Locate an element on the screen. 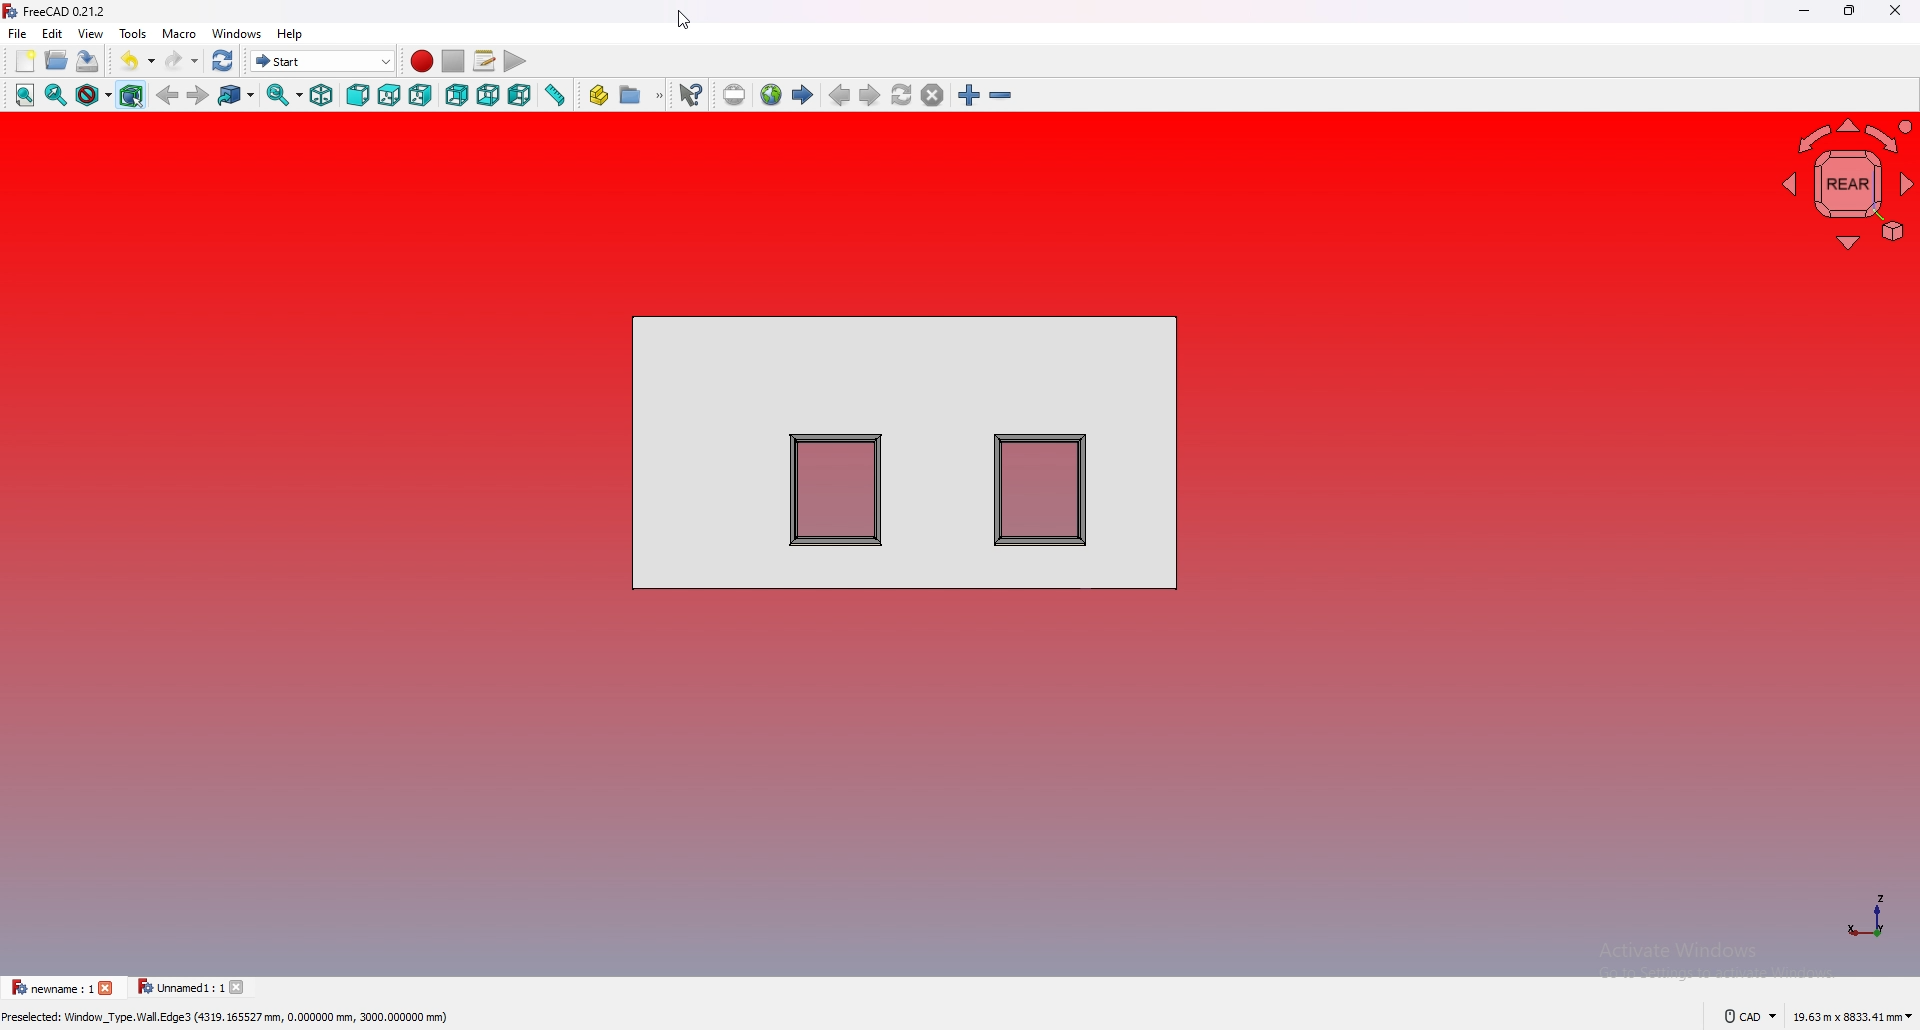  open is located at coordinates (57, 59).